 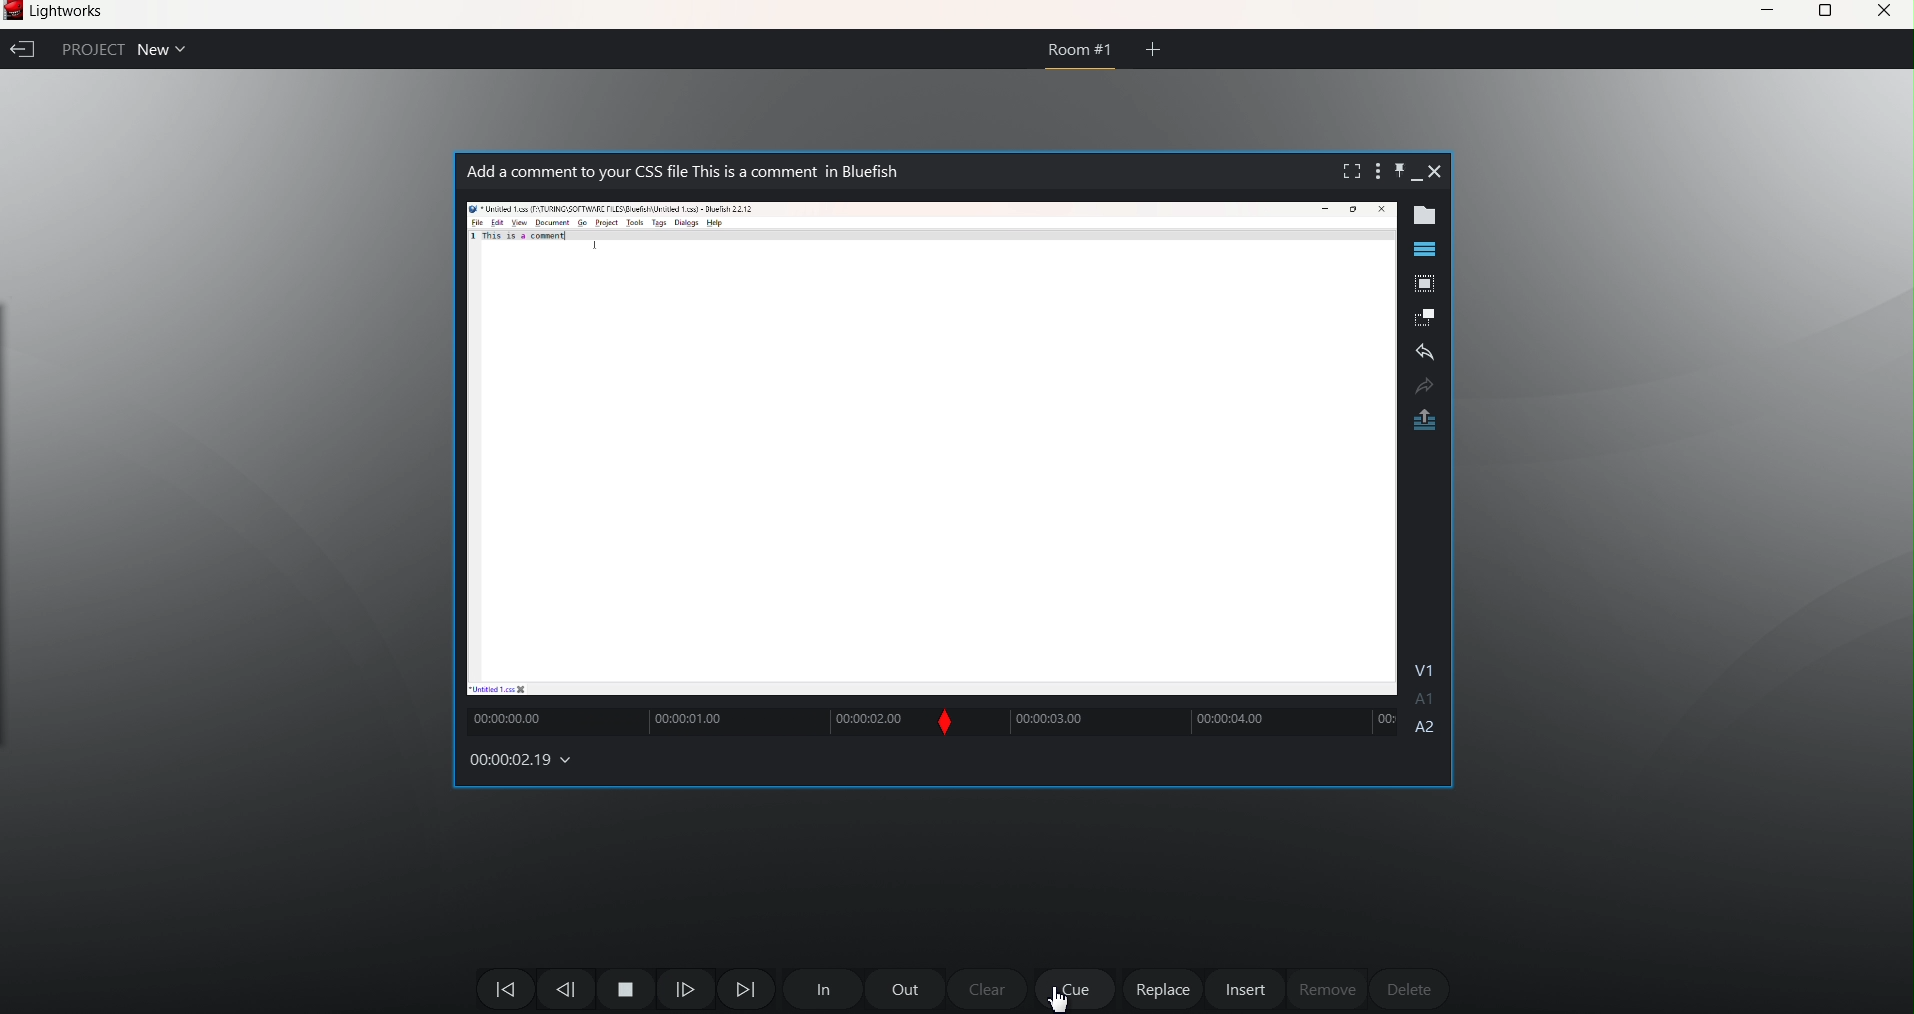 I want to click on out, so click(x=905, y=988).